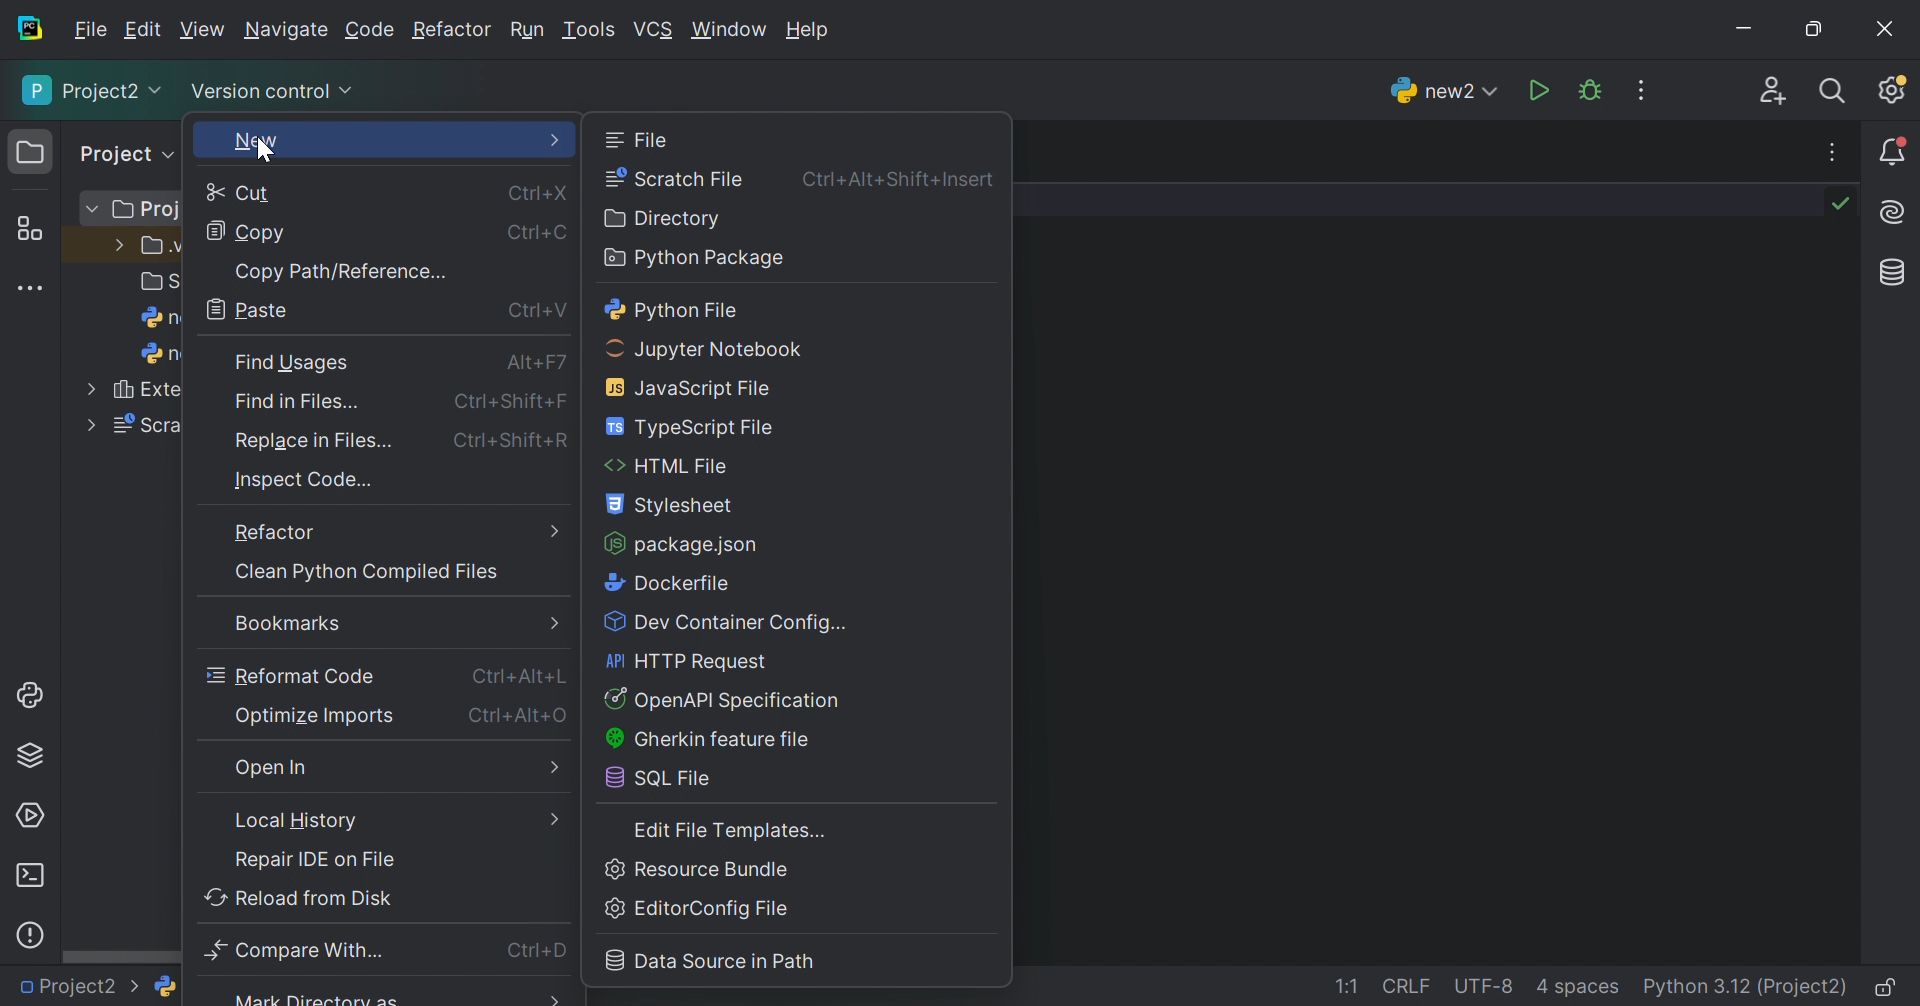  Describe the element at coordinates (369, 31) in the screenshot. I see `Code` at that location.